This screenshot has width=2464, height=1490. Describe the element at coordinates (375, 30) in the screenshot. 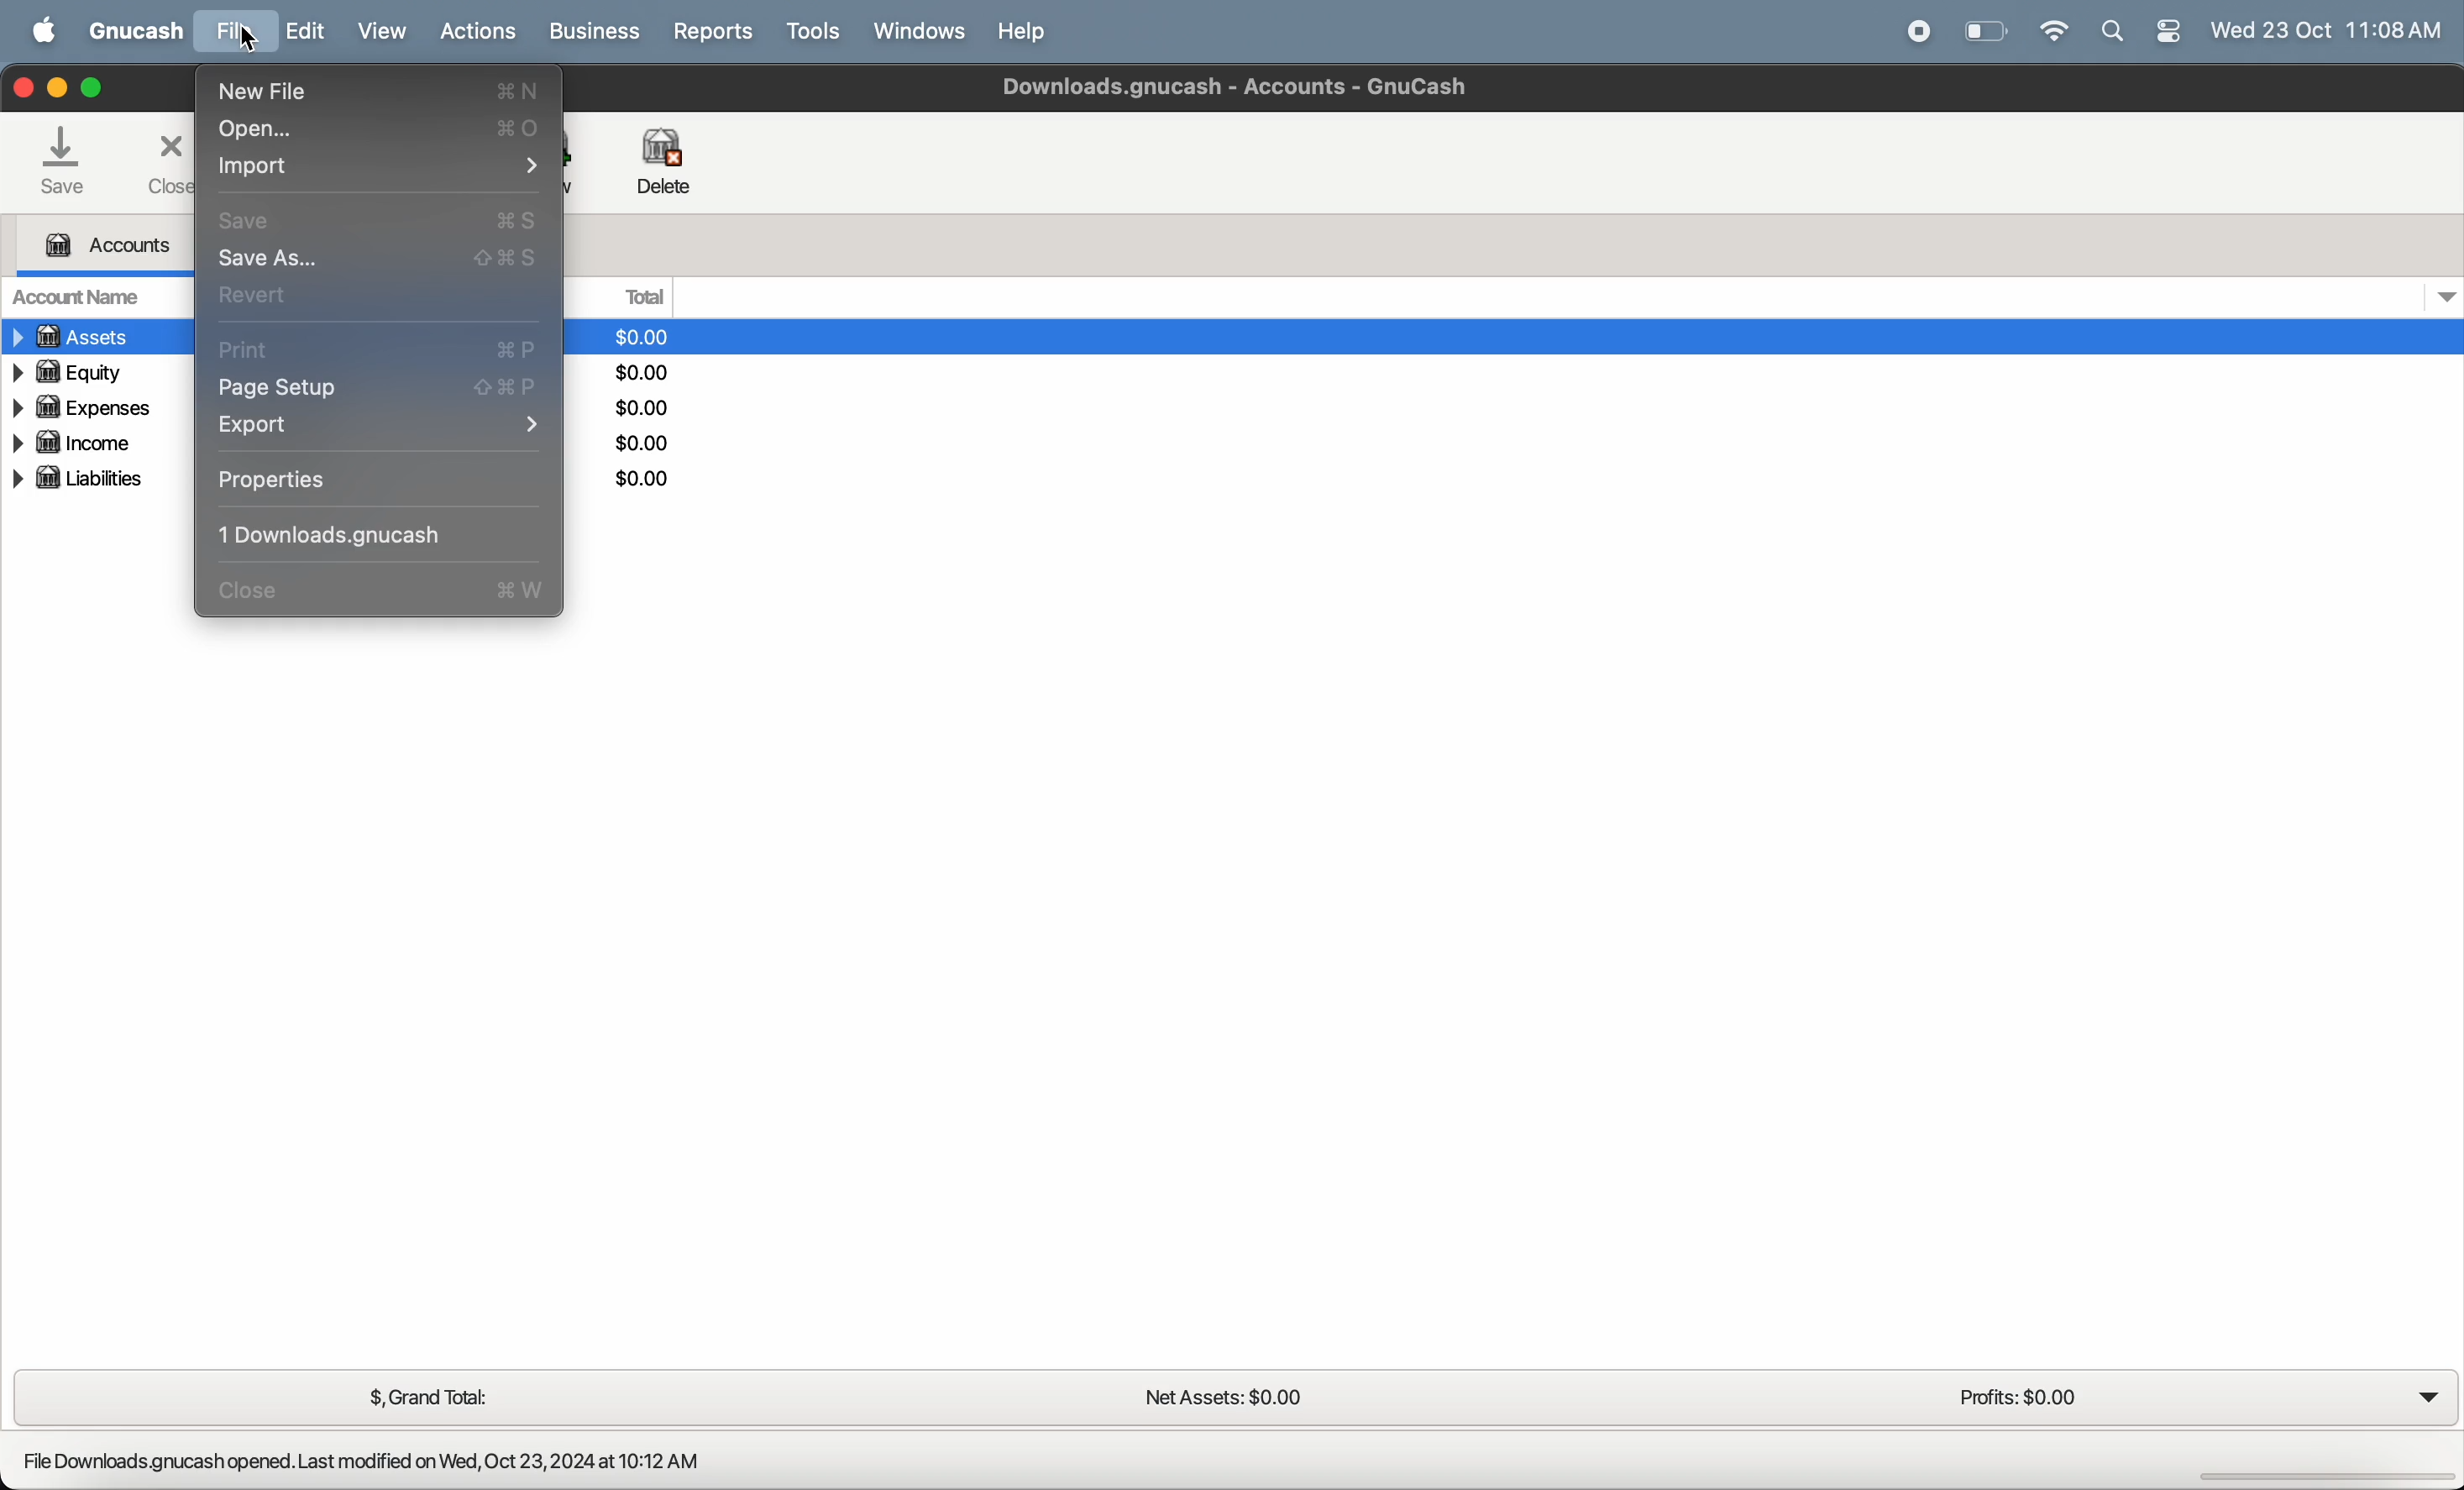

I see `view` at that location.